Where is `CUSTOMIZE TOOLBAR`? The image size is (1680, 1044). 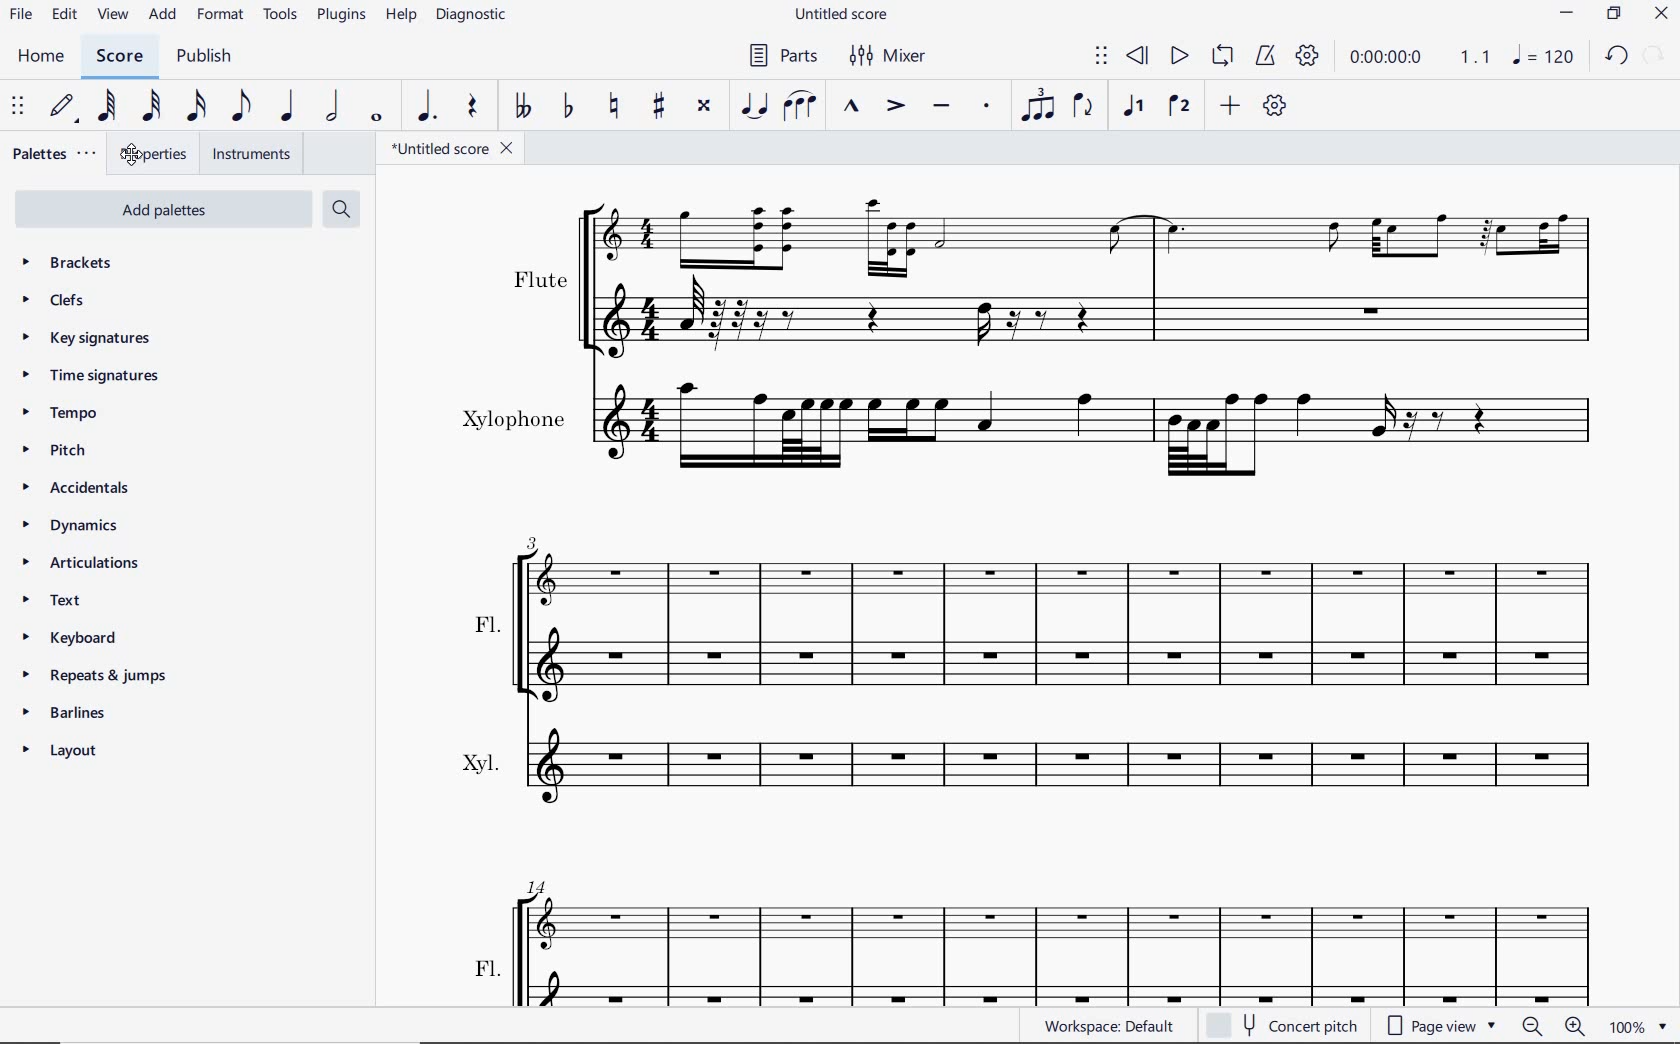 CUSTOMIZE TOOLBAR is located at coordinates (1274, 104).